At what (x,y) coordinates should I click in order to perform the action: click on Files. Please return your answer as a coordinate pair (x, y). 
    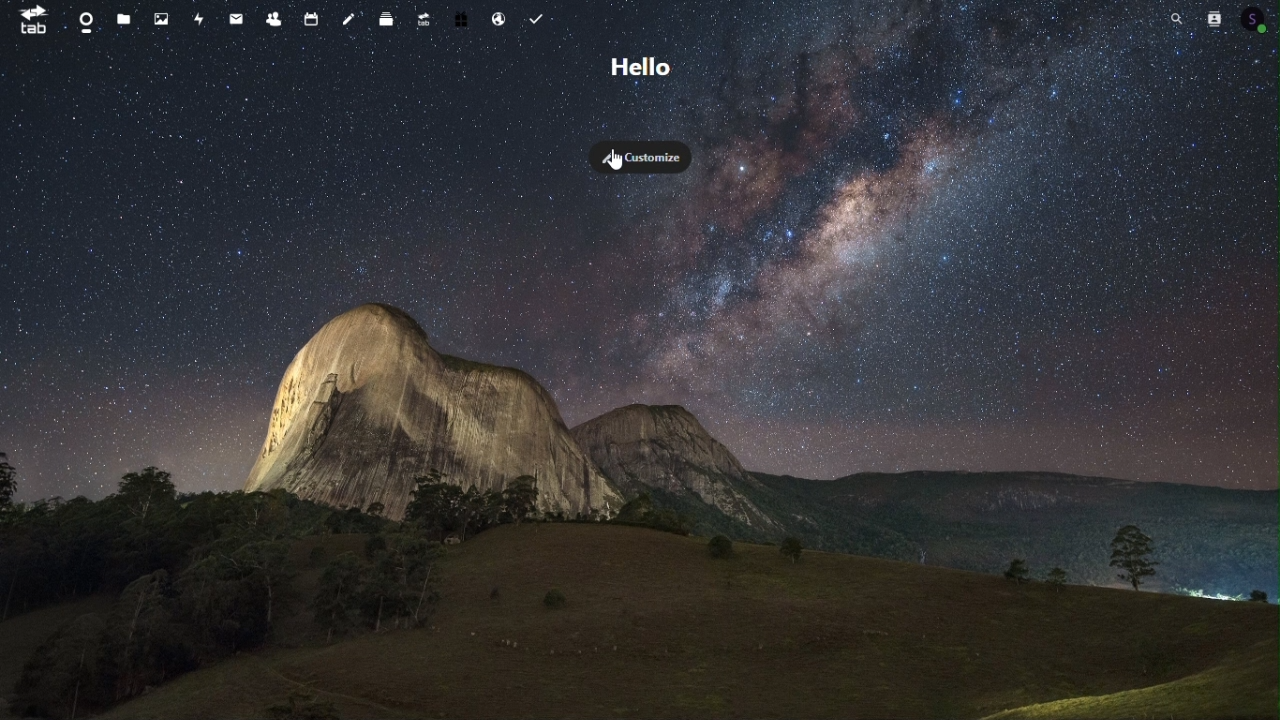
    Looking at the image, I should click on (123, 21).